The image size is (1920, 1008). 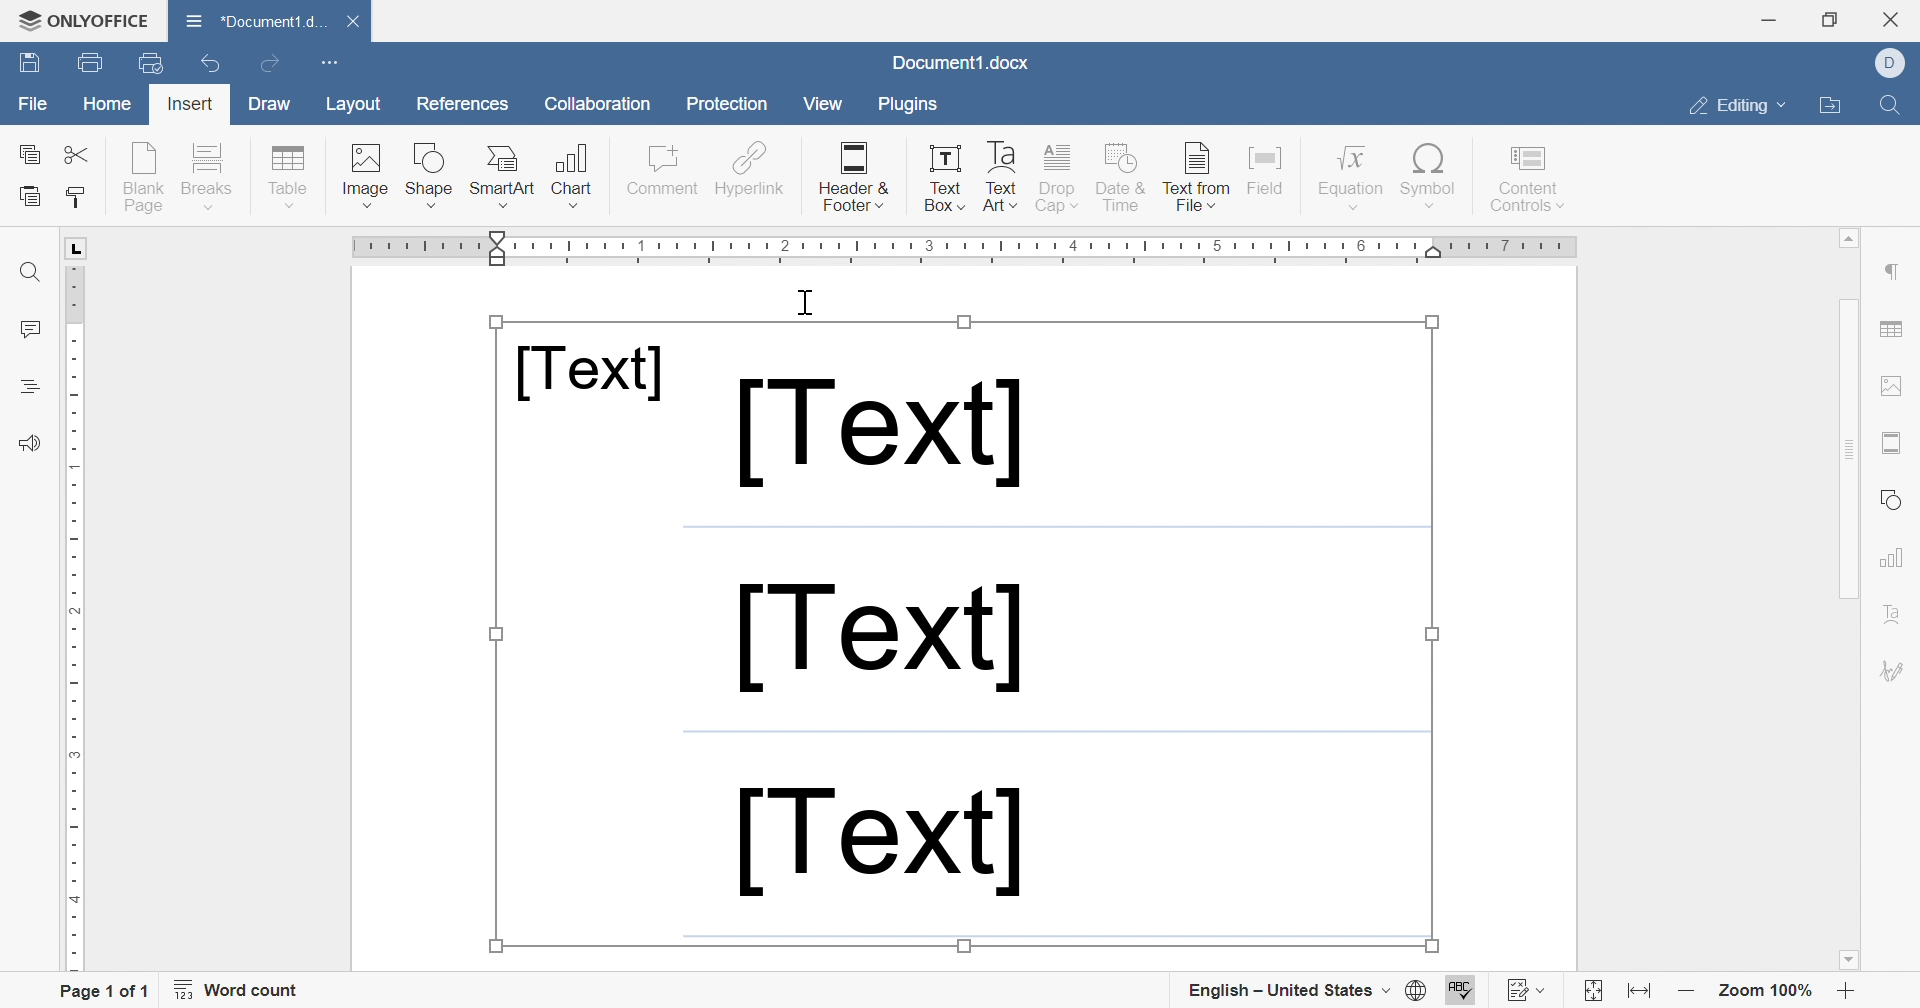 What do you see at coordinates (967, 249) in the screenshot?
I see `Ruler` at bounding box center [967, 249].